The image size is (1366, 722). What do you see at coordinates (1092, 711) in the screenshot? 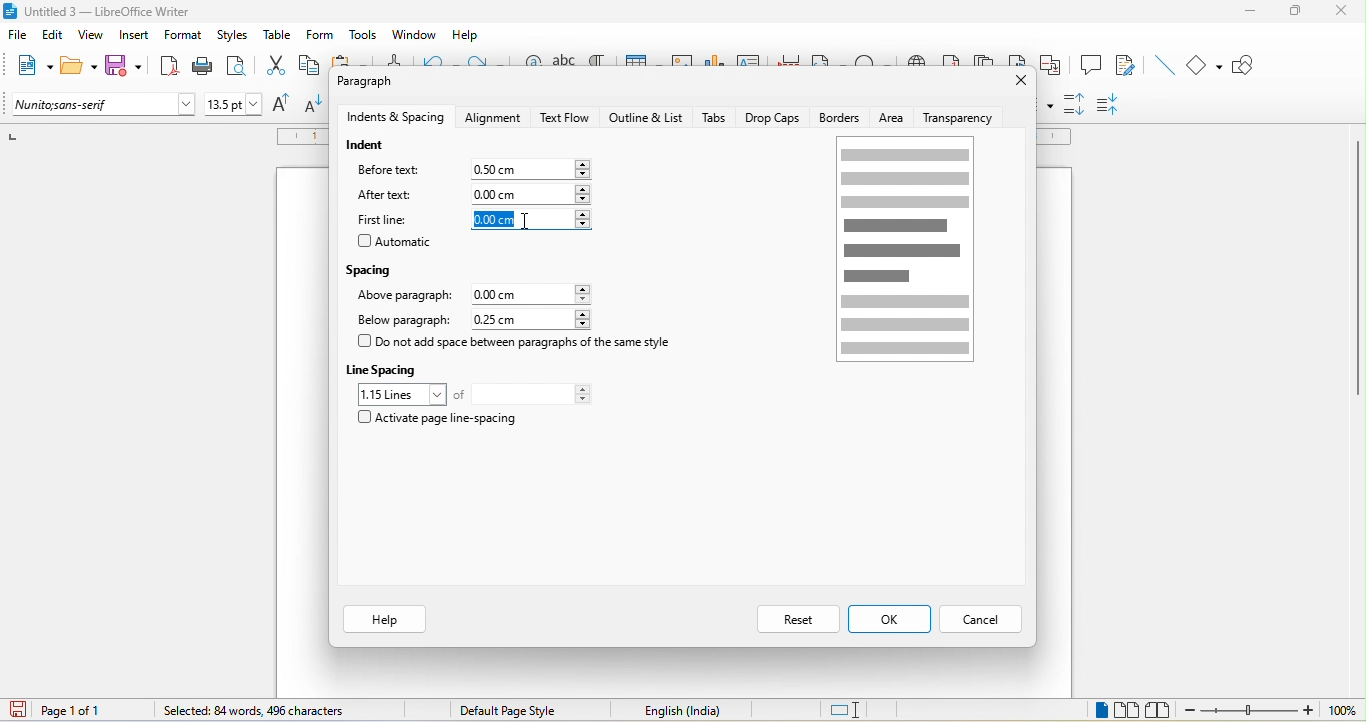
I see `single page view` at bounding box center [1092, 711].